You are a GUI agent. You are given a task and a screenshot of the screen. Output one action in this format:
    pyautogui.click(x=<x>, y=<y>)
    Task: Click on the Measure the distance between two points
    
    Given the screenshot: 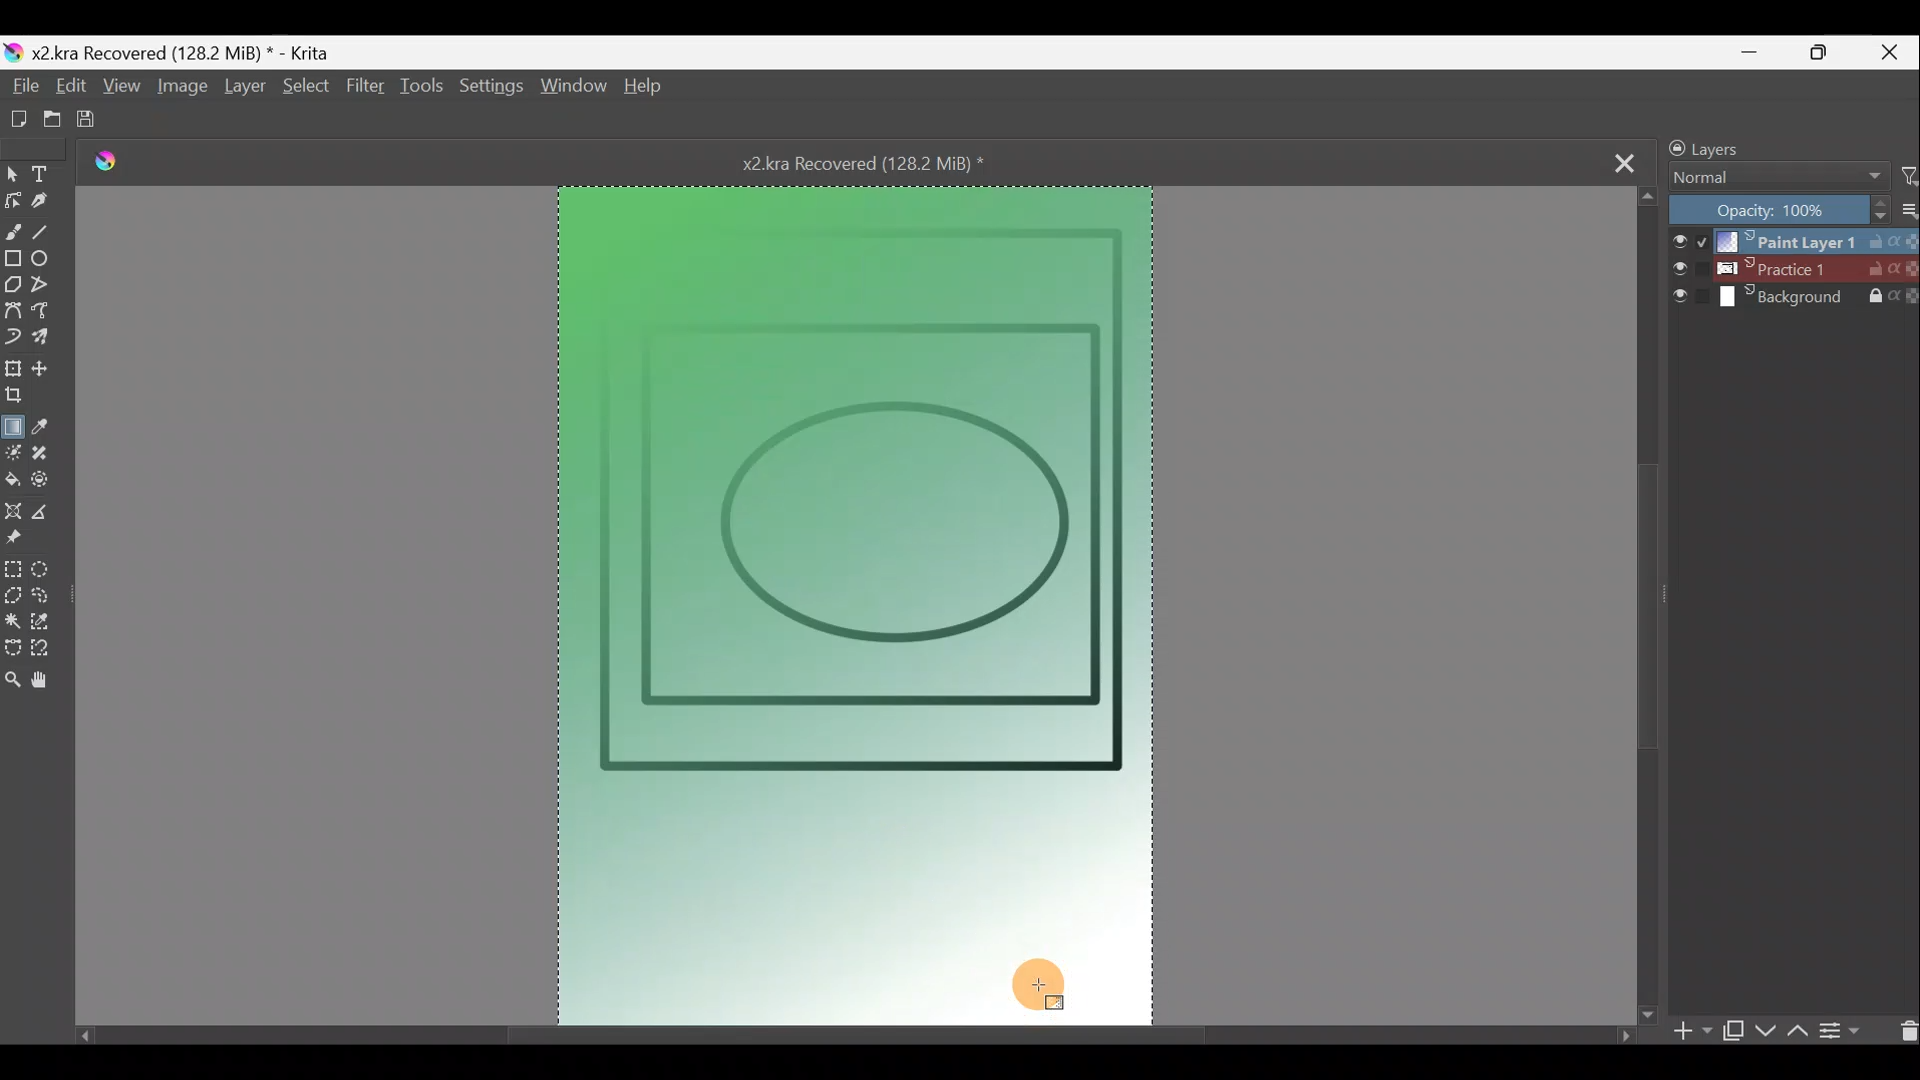 What is the action you would take?
    pyautogui.click(x=49, y=518)
    